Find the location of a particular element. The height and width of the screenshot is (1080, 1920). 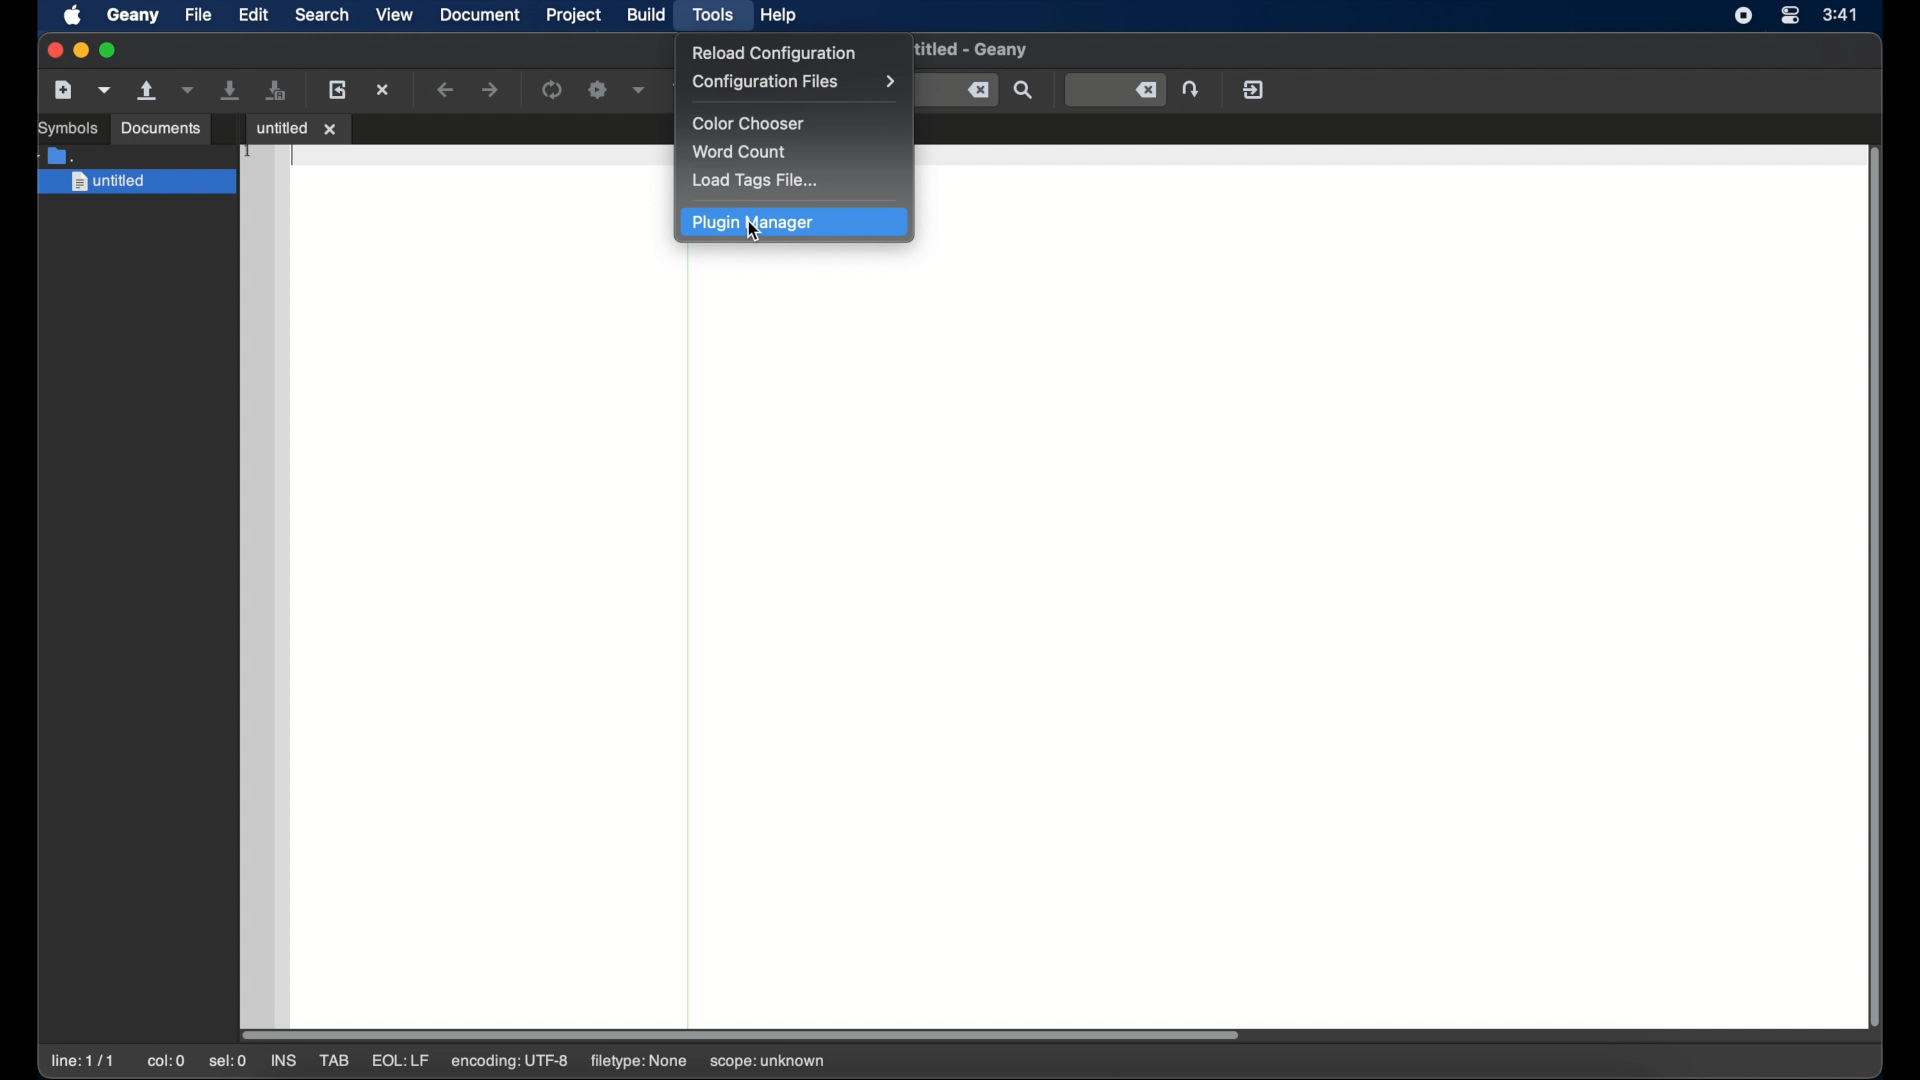

encoding: utf-8 is located at coordinates (510, 1062).